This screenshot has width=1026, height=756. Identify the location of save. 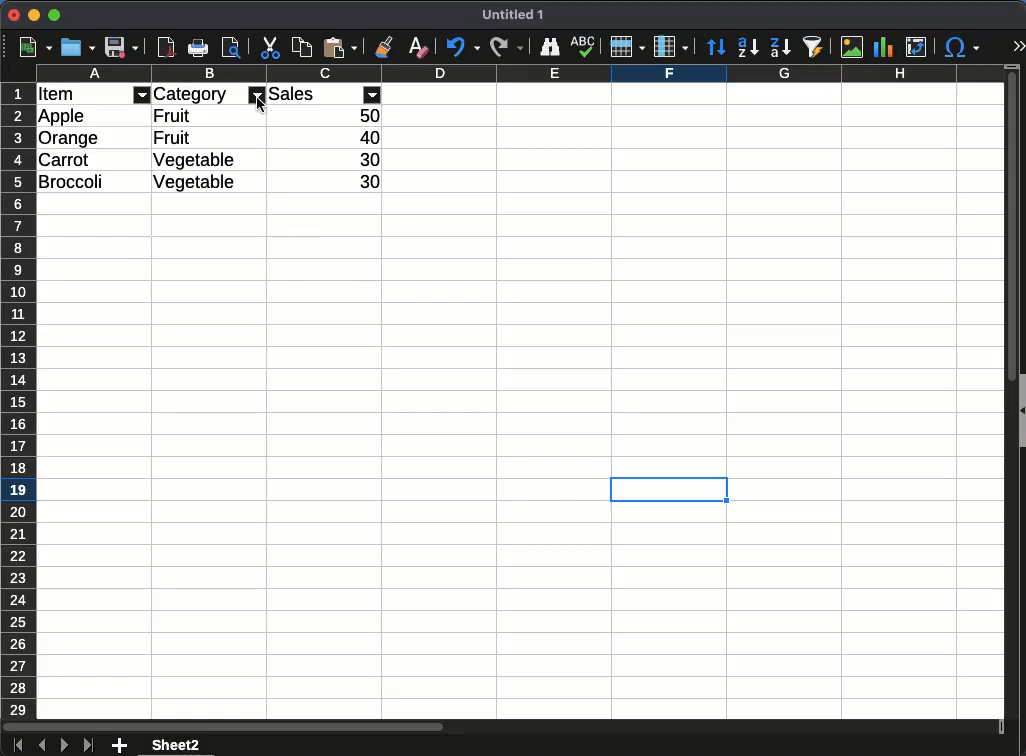
(123, 47).